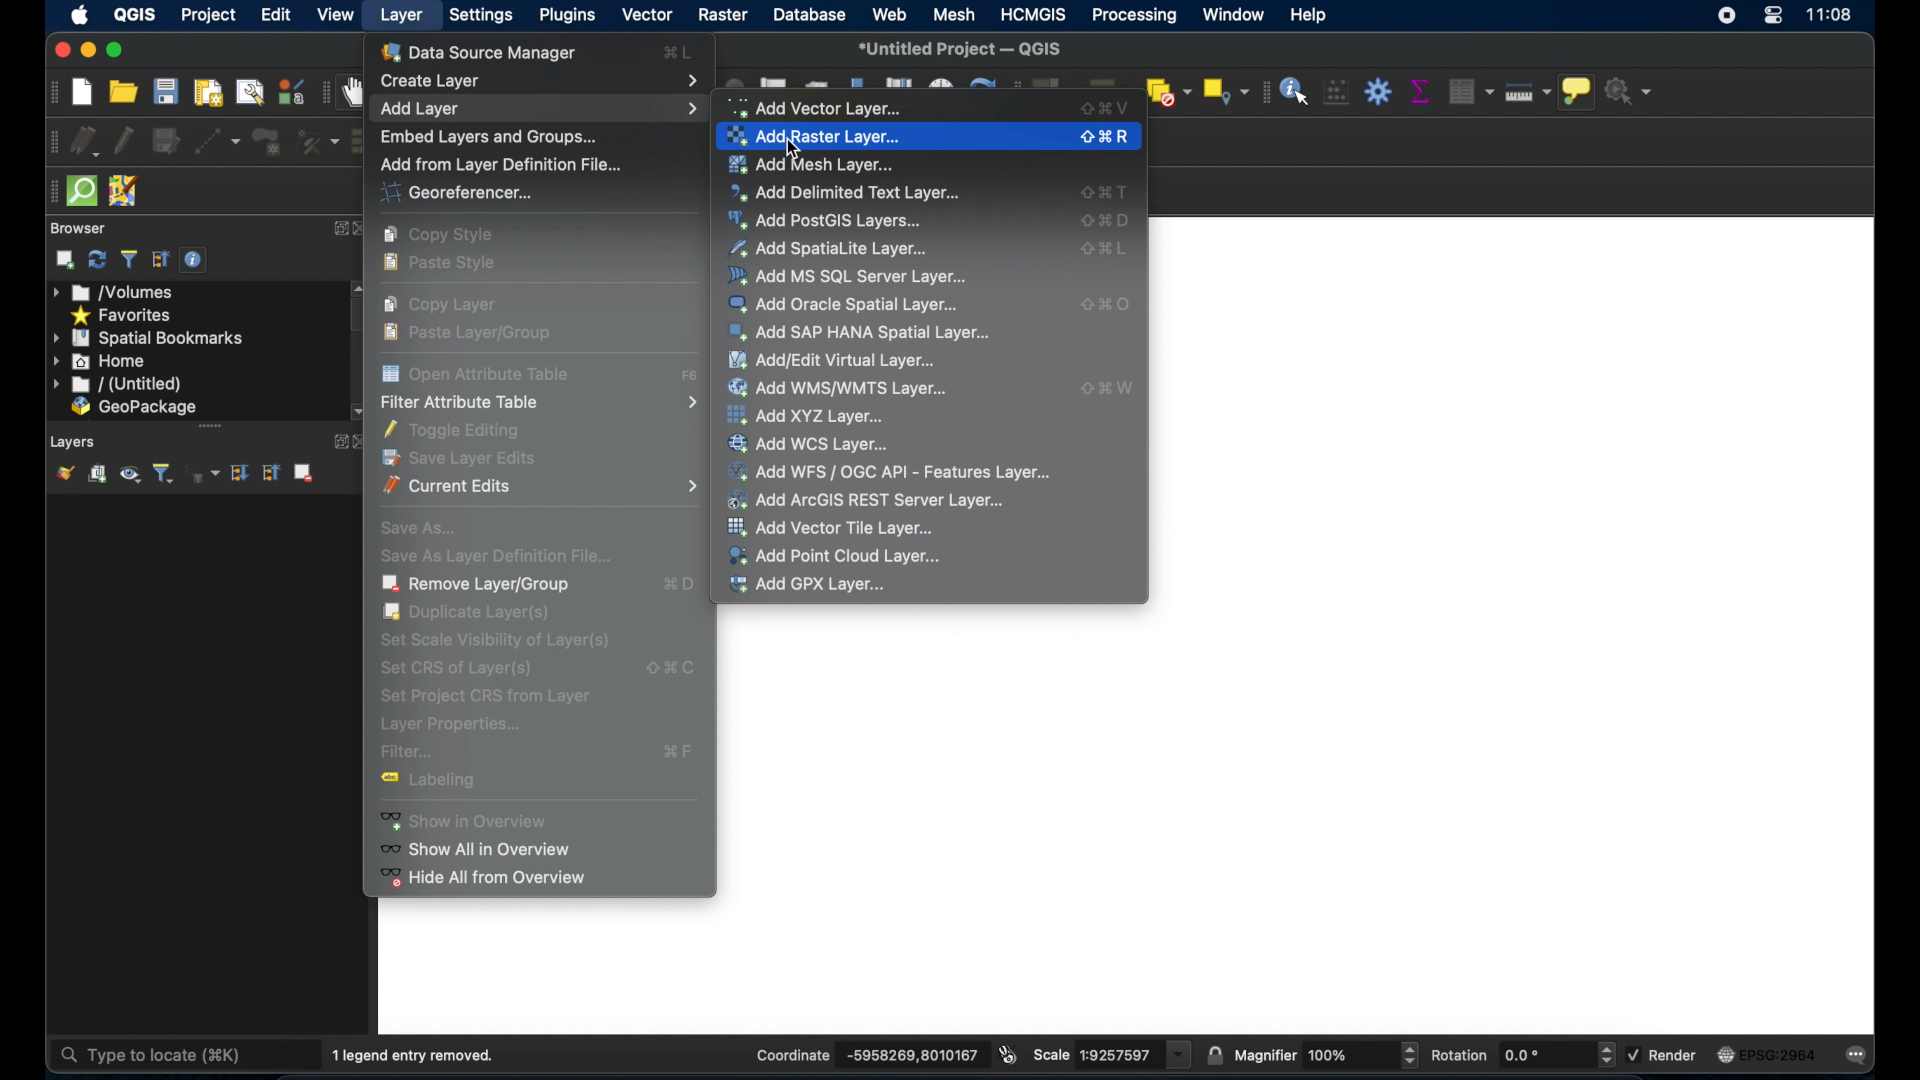 Image resolution: width=1920 pixels, height=1080 pixels. Describe the element at coordinates (362, 316) in the screenshot. I see `scroll box` at that location.